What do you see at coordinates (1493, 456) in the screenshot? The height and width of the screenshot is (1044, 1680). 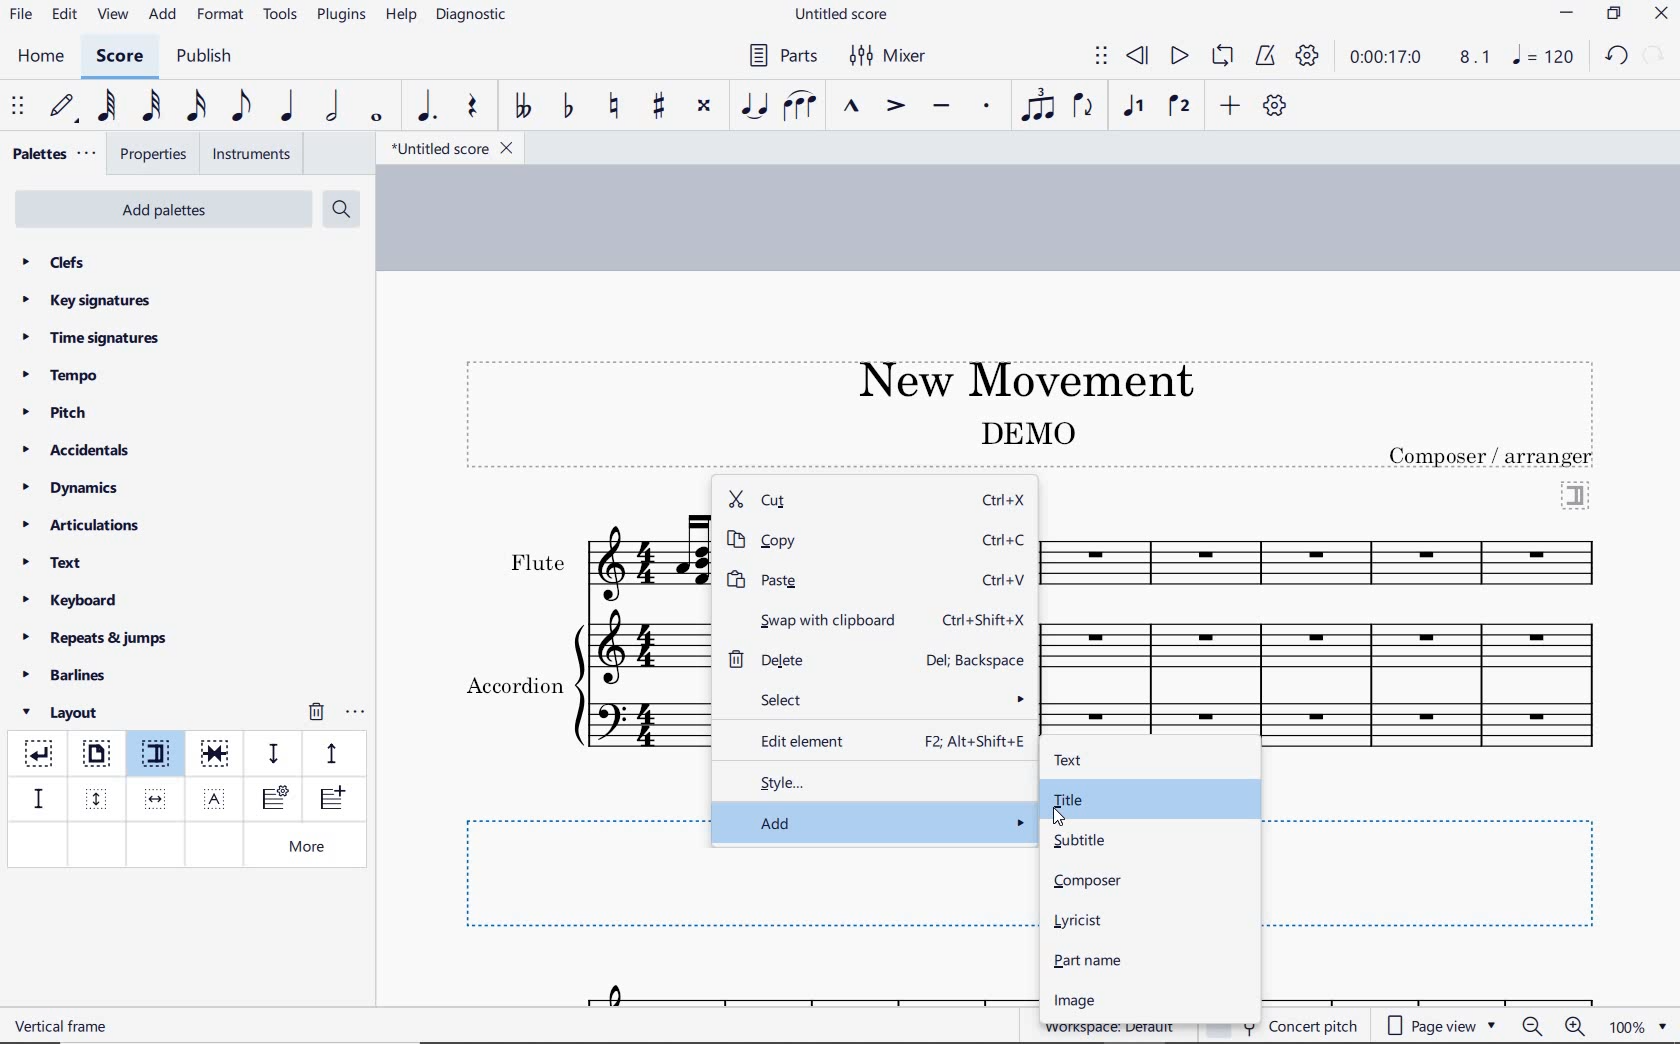 I see `text` at bounding box center [1493, 456].